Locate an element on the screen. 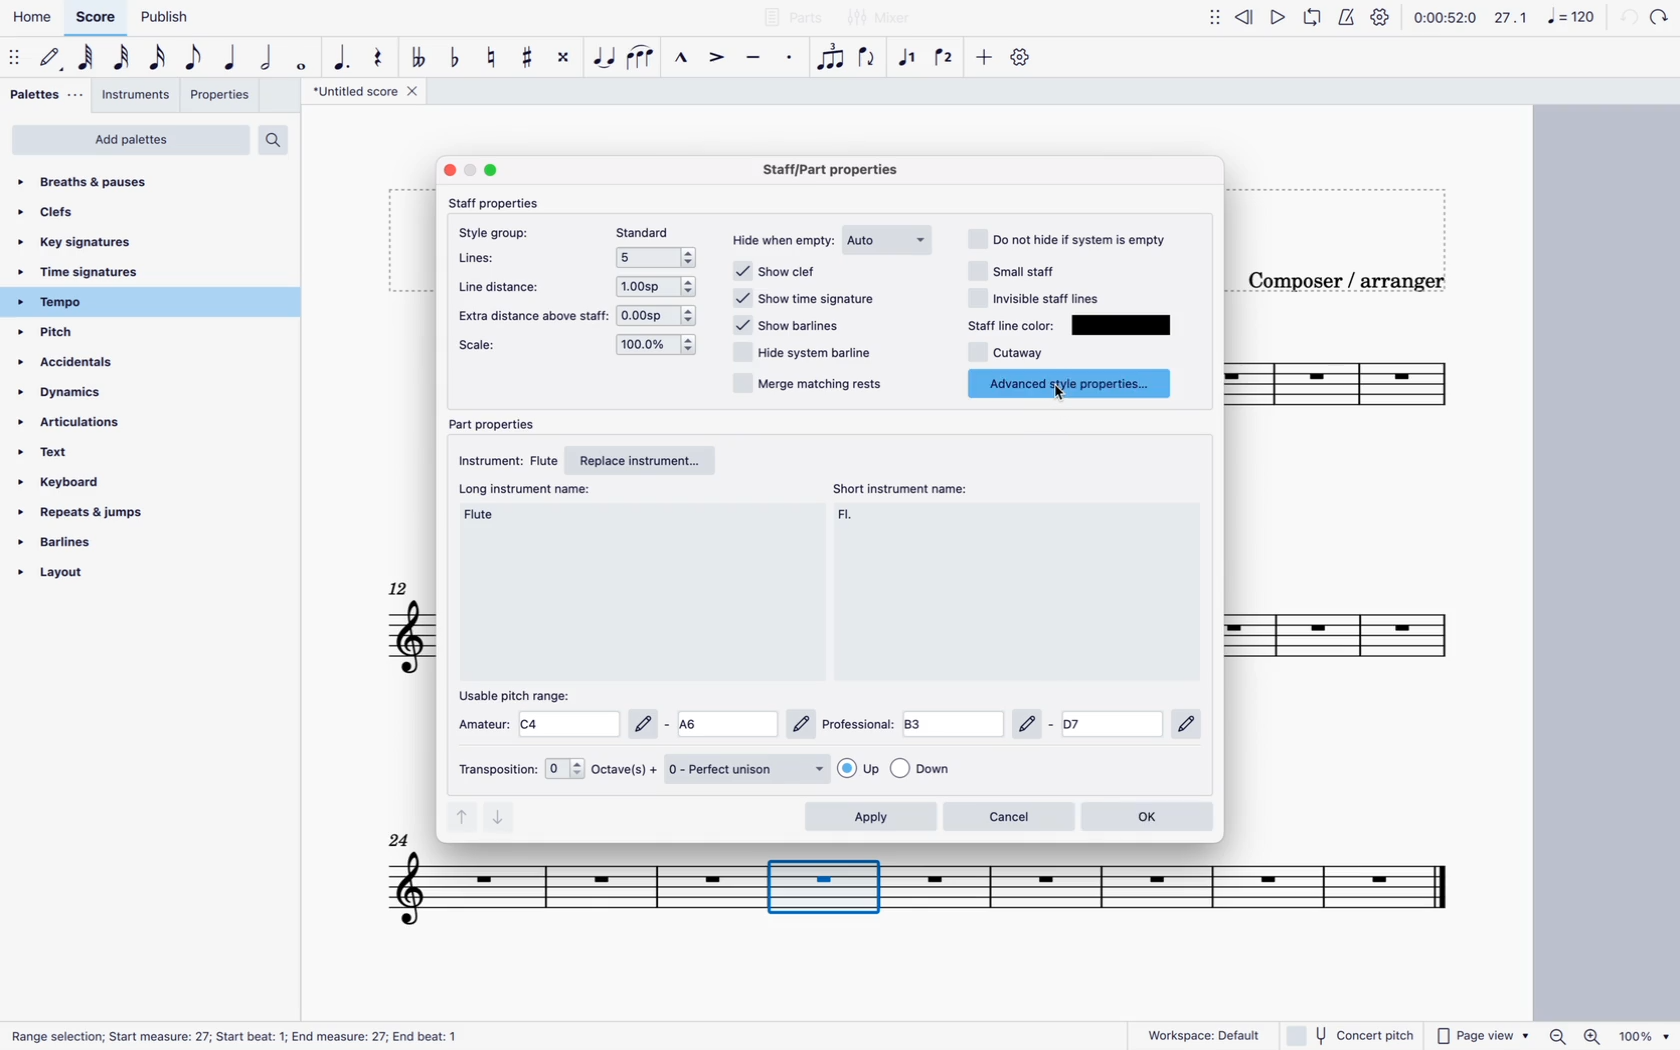 The height and width of the screenshot is (1050, 1680). amateus is located at coordinates (484, 724).